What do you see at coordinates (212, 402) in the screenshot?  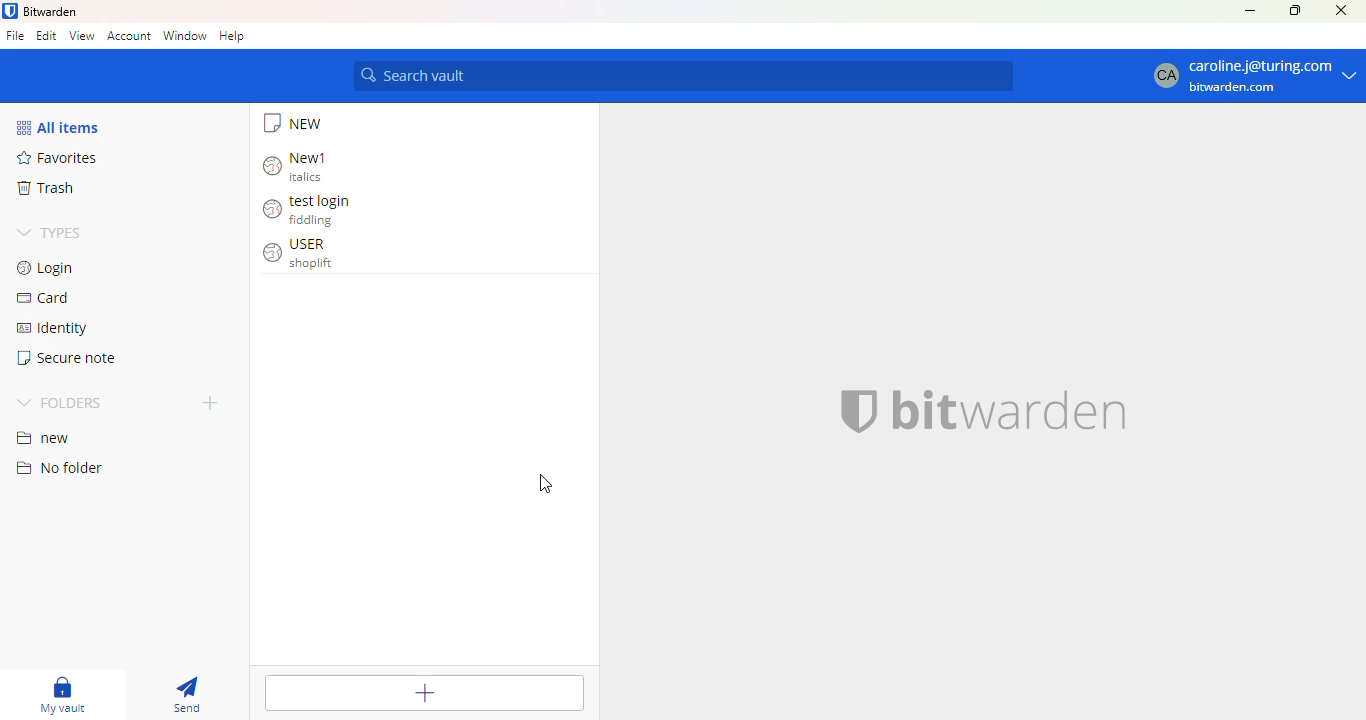 I see `add folder` at bounding box center [212, 402].